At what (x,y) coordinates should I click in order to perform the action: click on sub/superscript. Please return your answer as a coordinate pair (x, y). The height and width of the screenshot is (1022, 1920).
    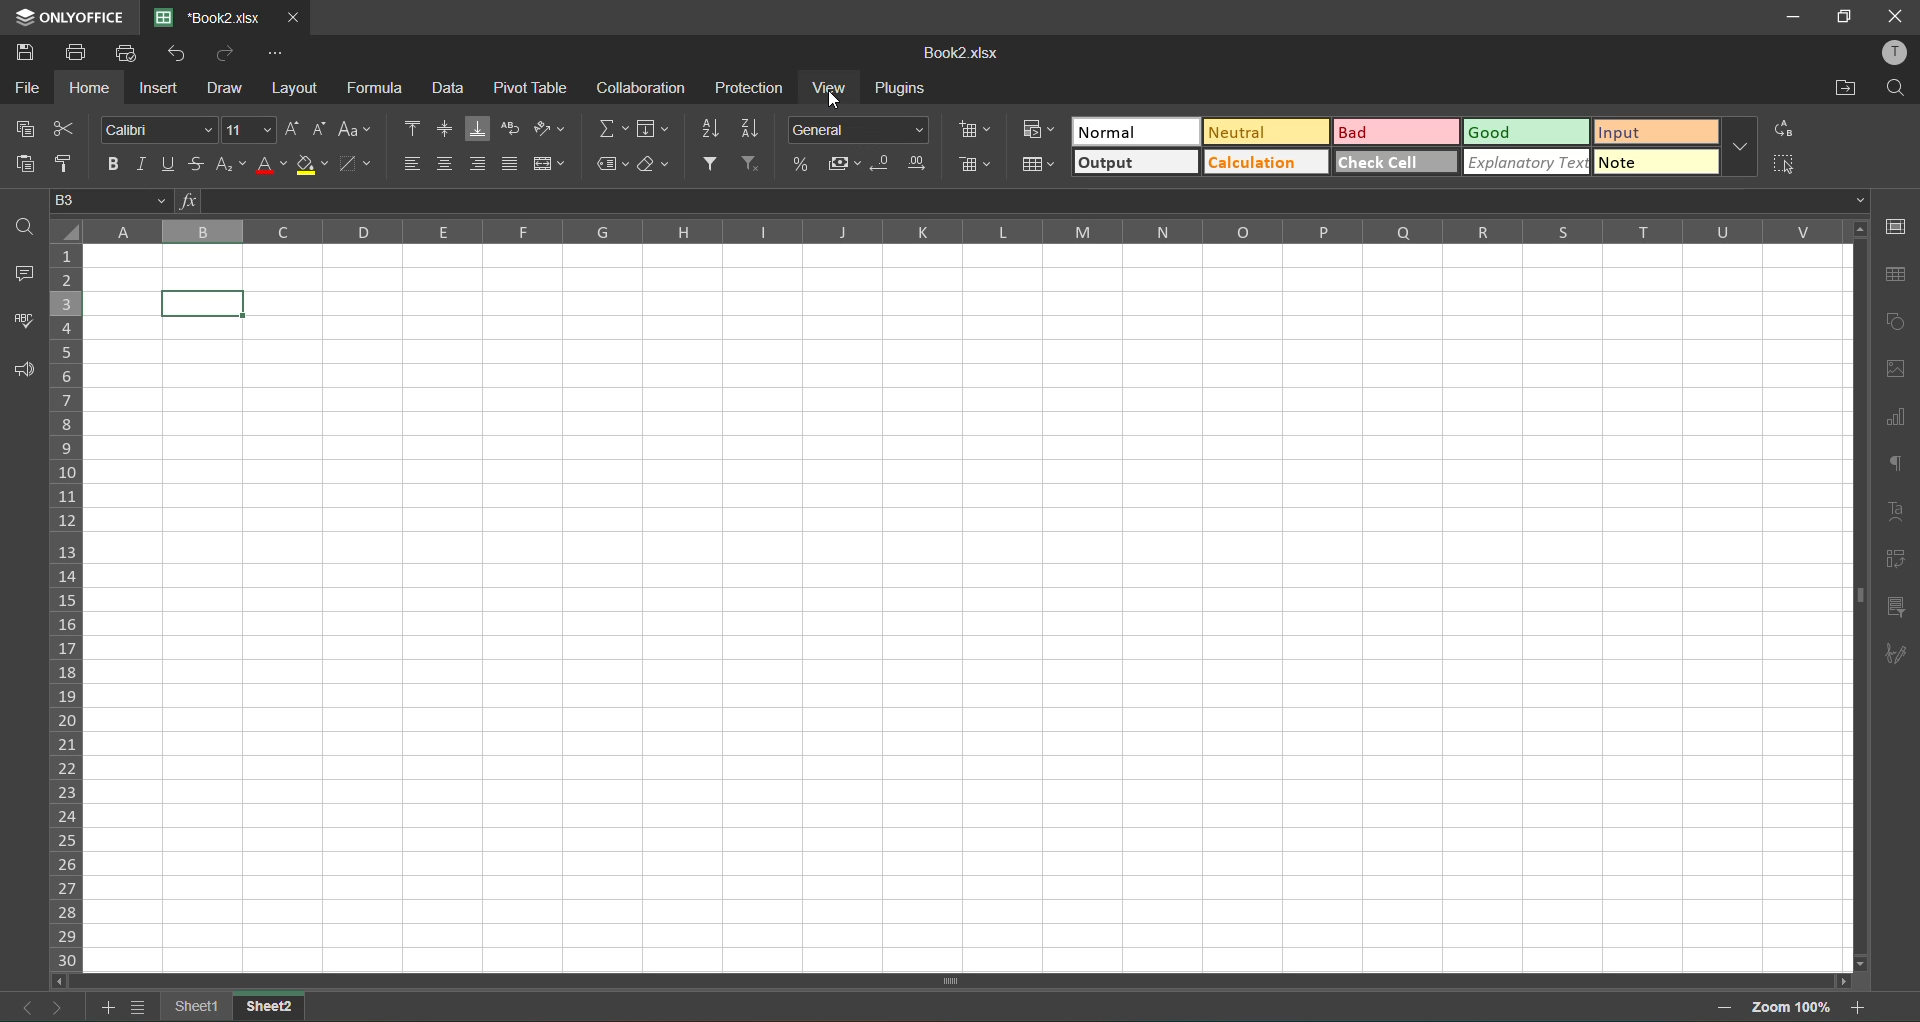
    Looking at the image, I should click on (234, 165).